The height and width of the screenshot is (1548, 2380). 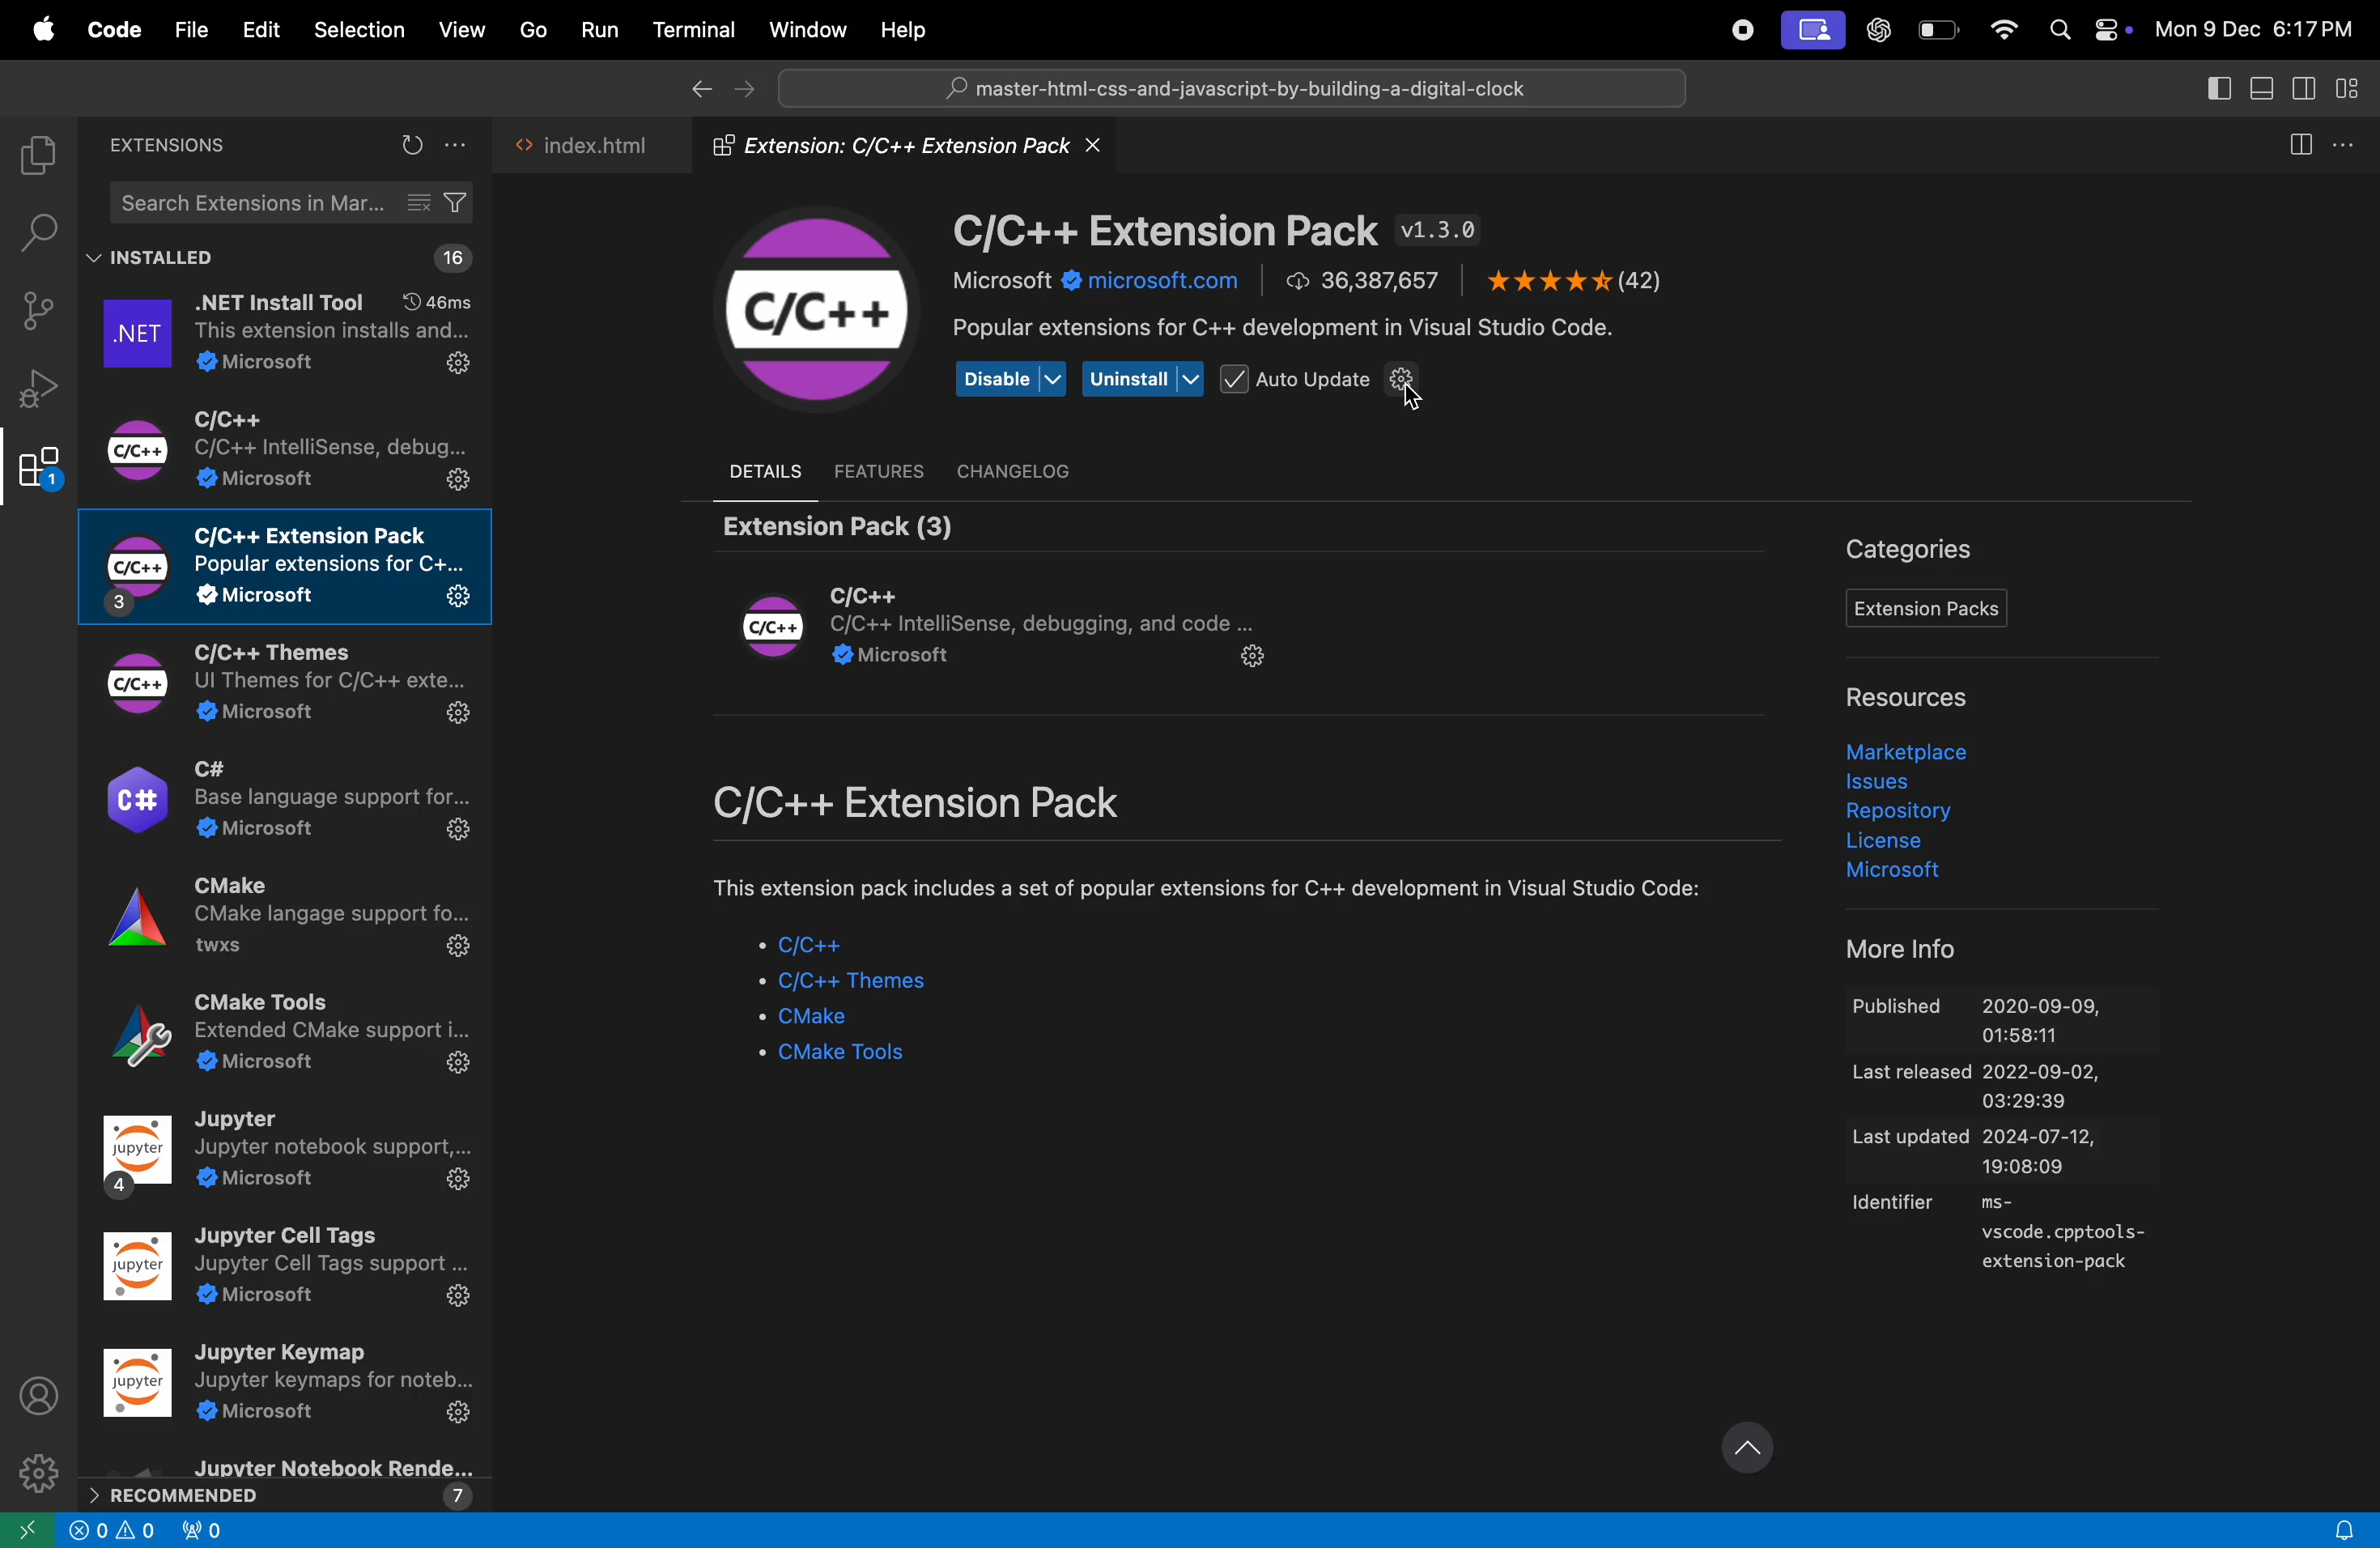 What do you see at coordinates (1812, 31) in the screenshot?
I see `screen ui` at bounding box center [1812, 31].